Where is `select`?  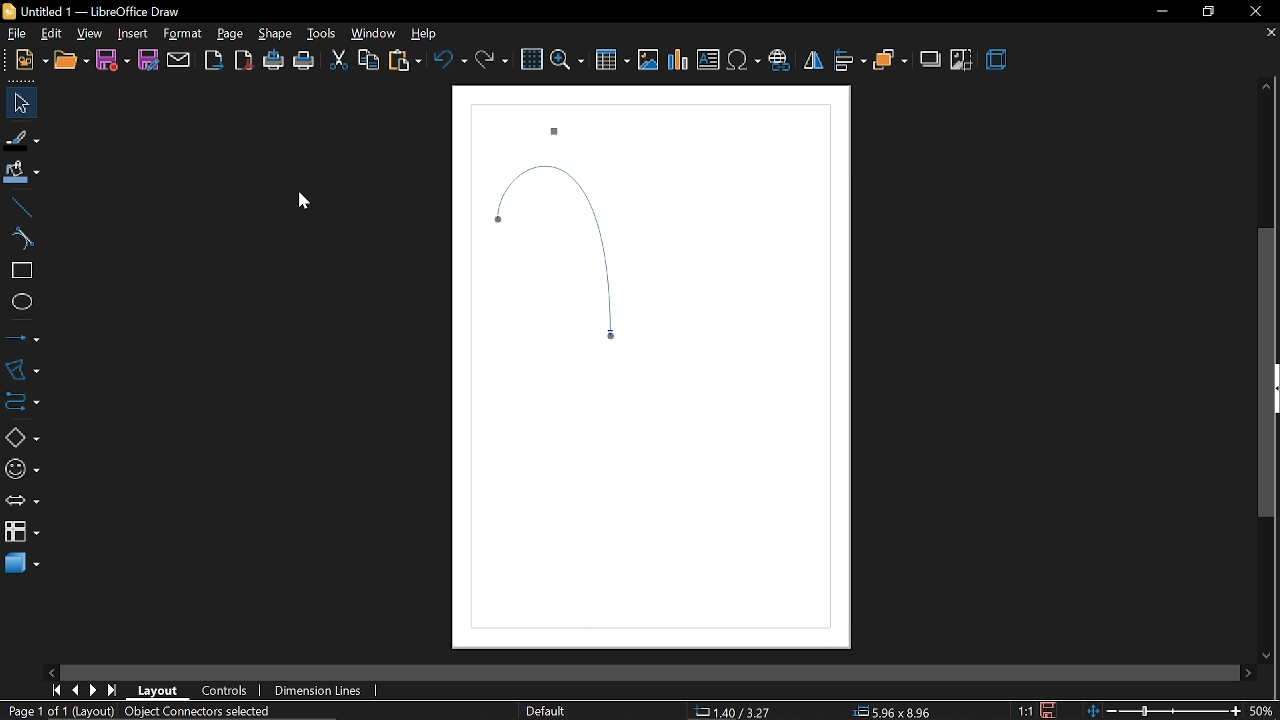 select is located at coordinates (18, 103).